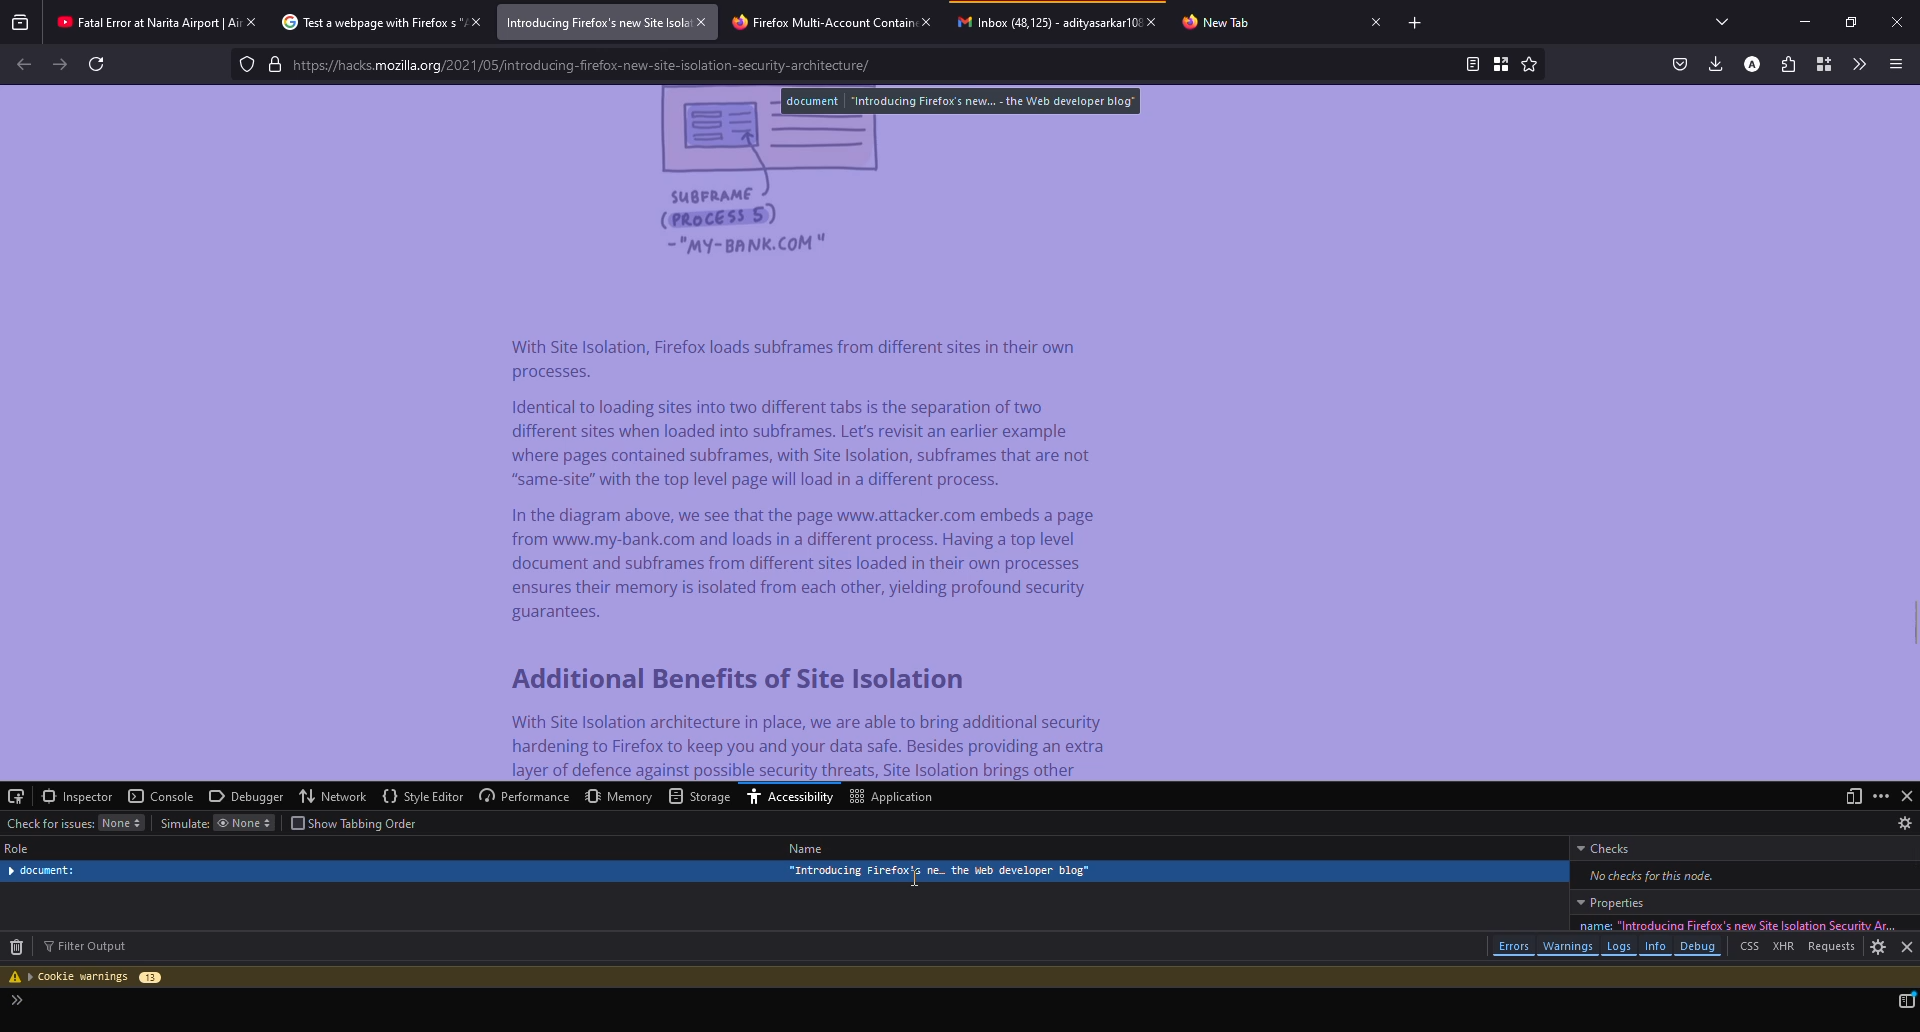 Image resolution: width=1920 pixels, height=1032 pixels. I want to click on Firefox Multi-Account Contain, so click(817, 20).